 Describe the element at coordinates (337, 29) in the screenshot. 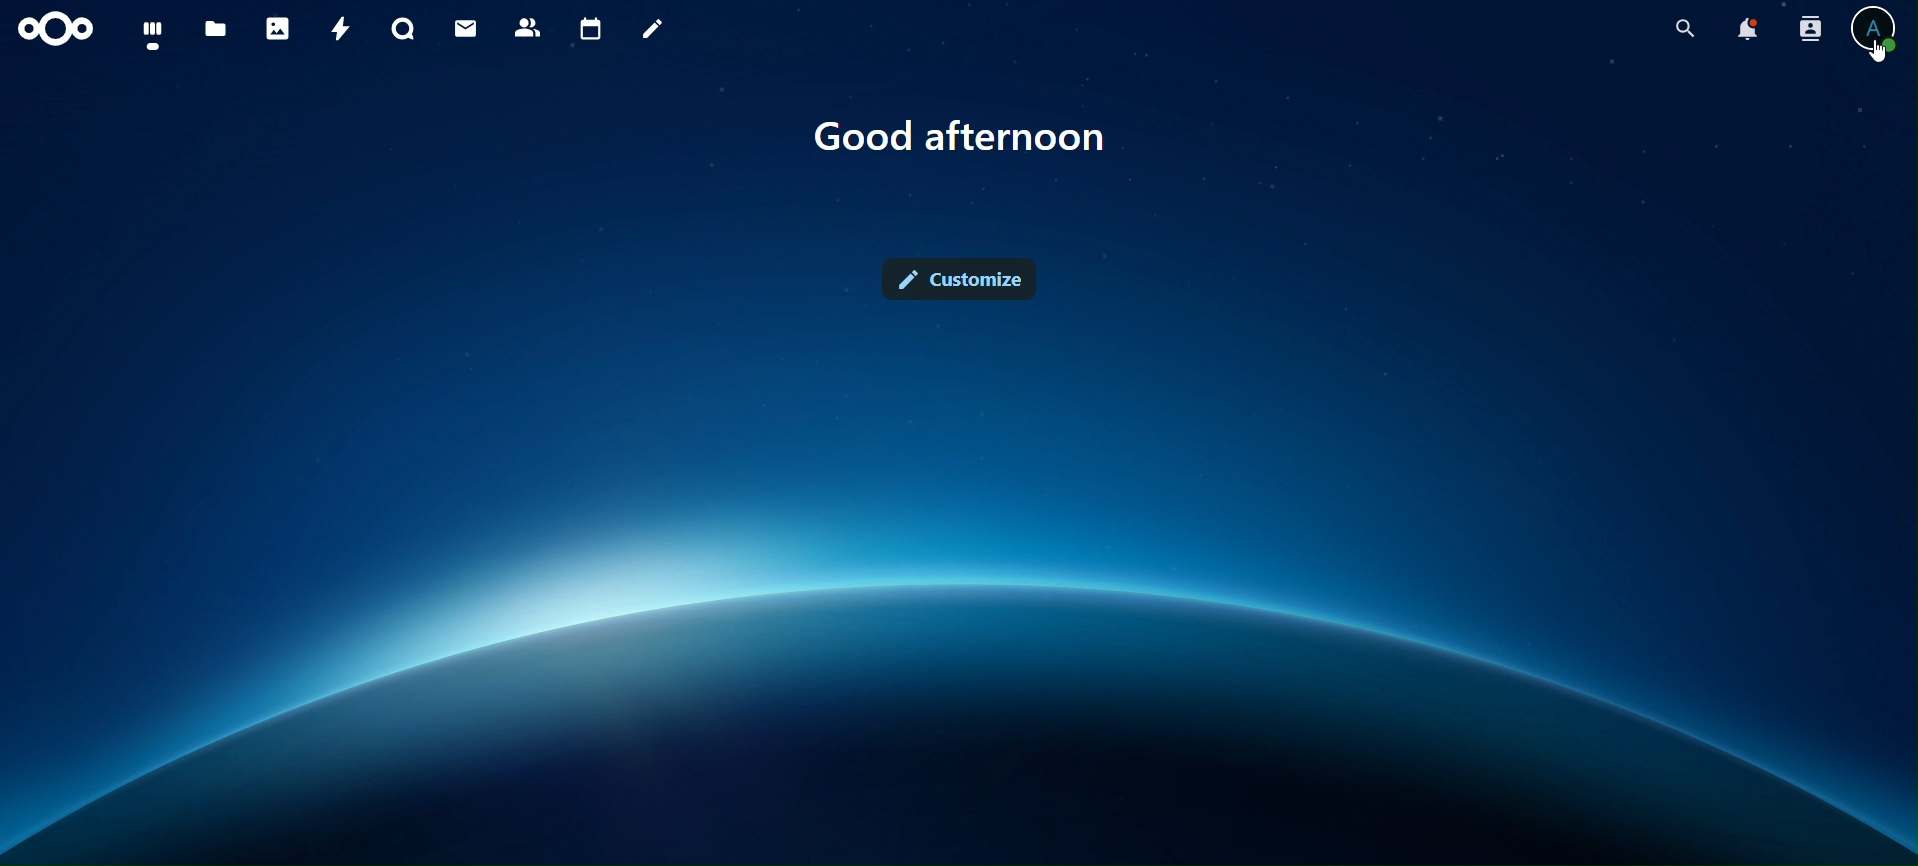

I see `activity` at that location.